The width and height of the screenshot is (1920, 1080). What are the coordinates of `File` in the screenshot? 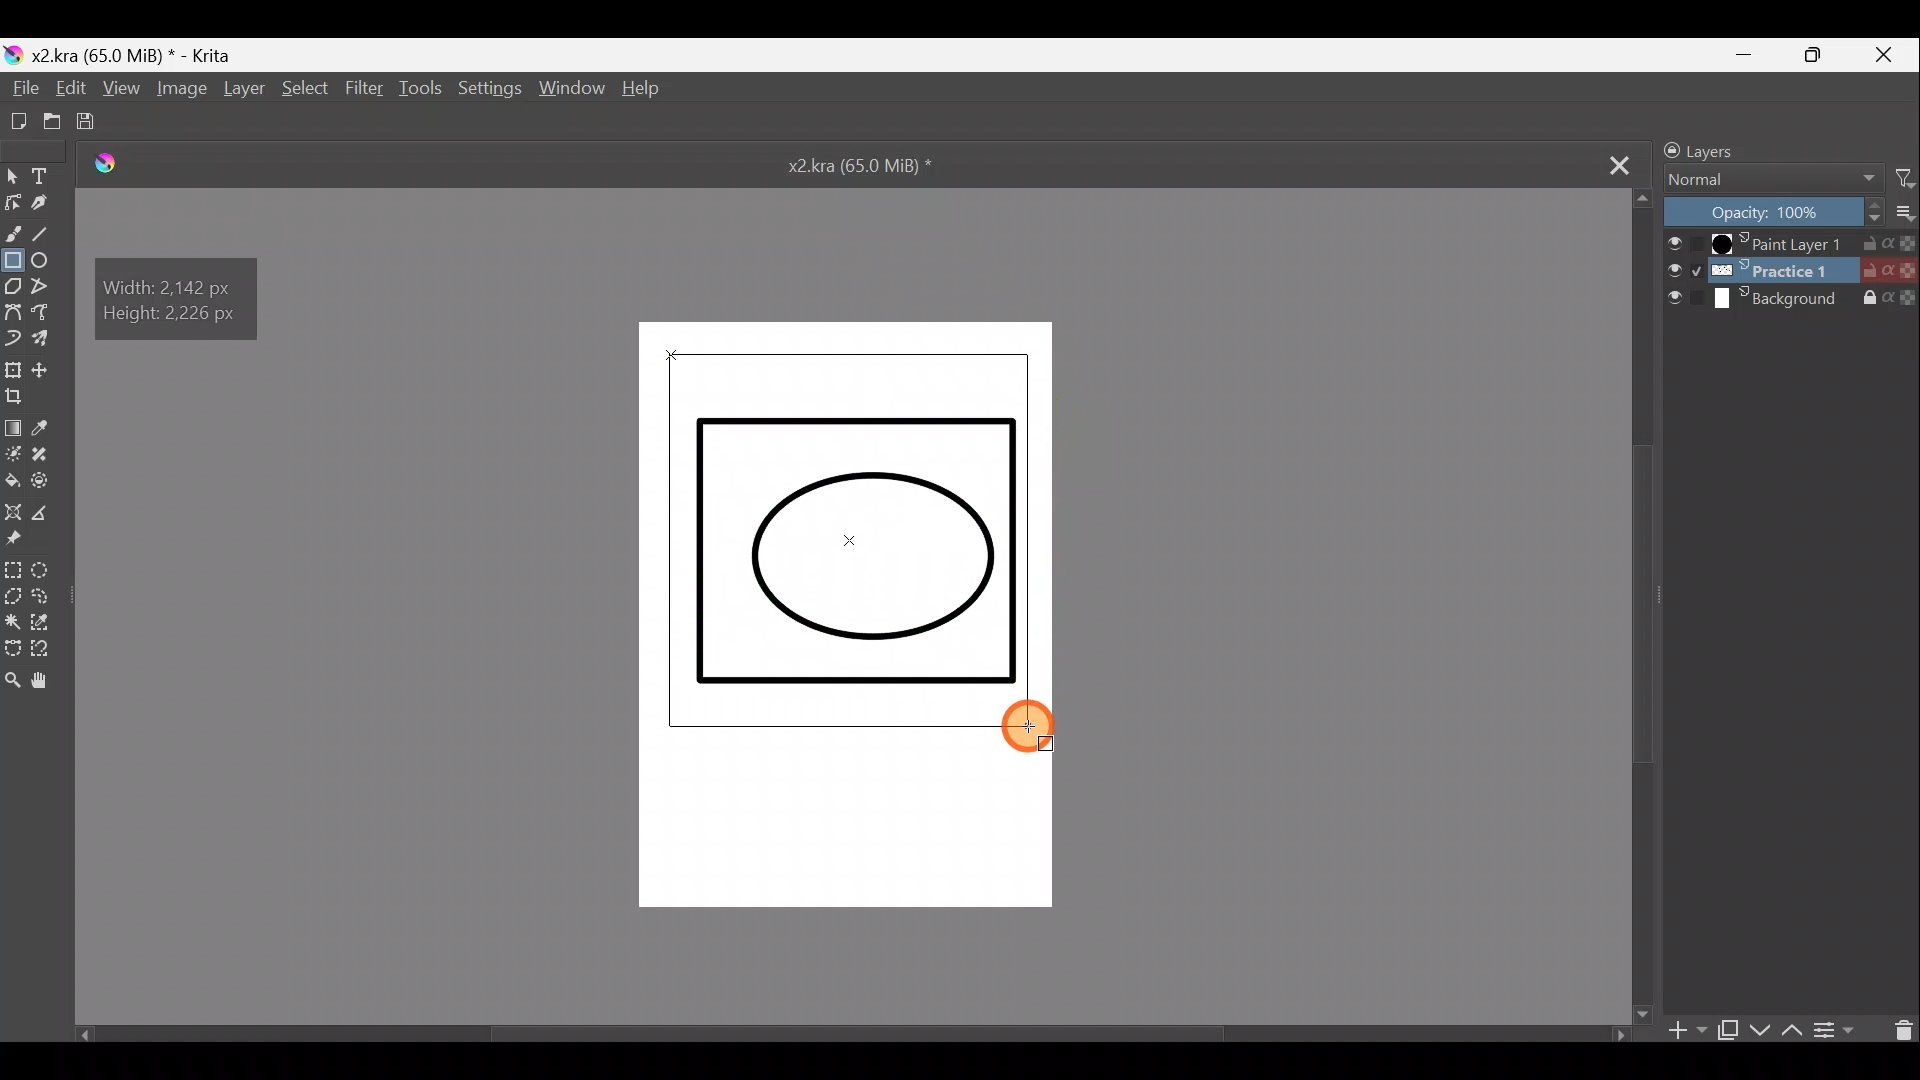 It's located at (20, 86).